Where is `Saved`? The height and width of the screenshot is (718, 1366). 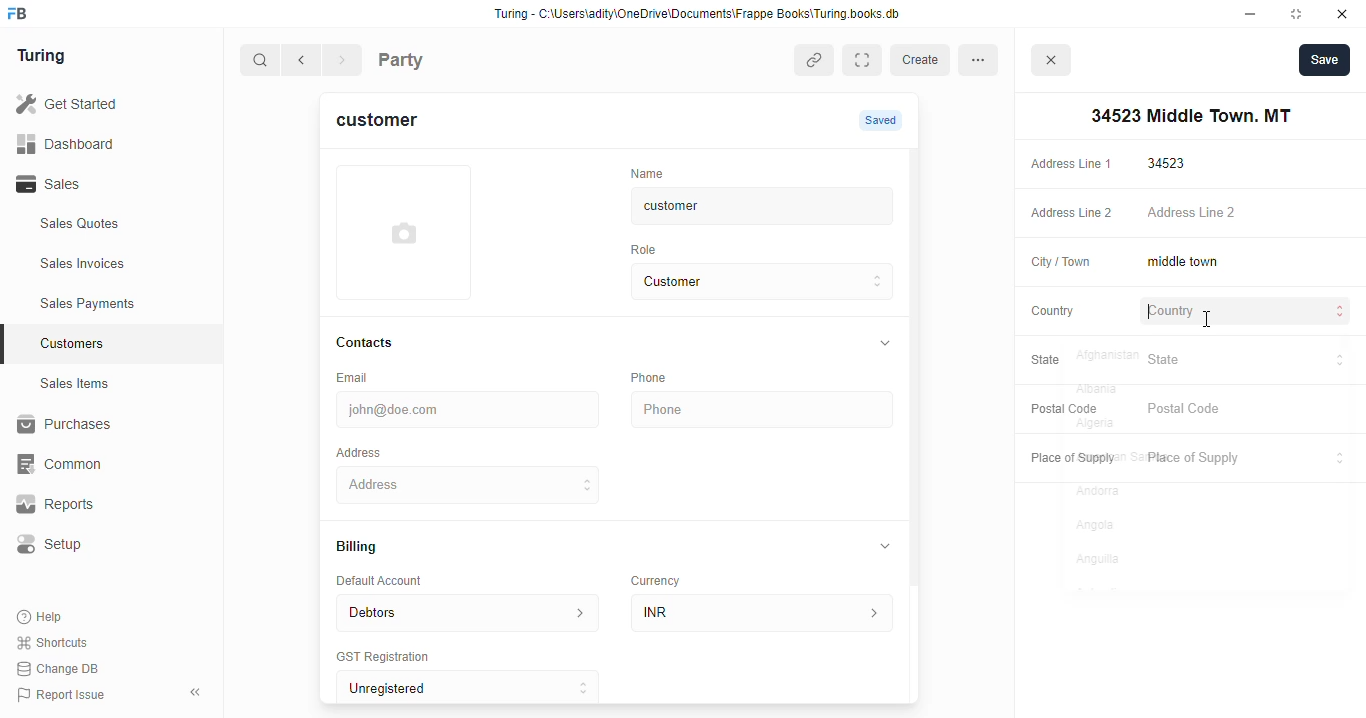
Saved is located at coordinates (883, 120).